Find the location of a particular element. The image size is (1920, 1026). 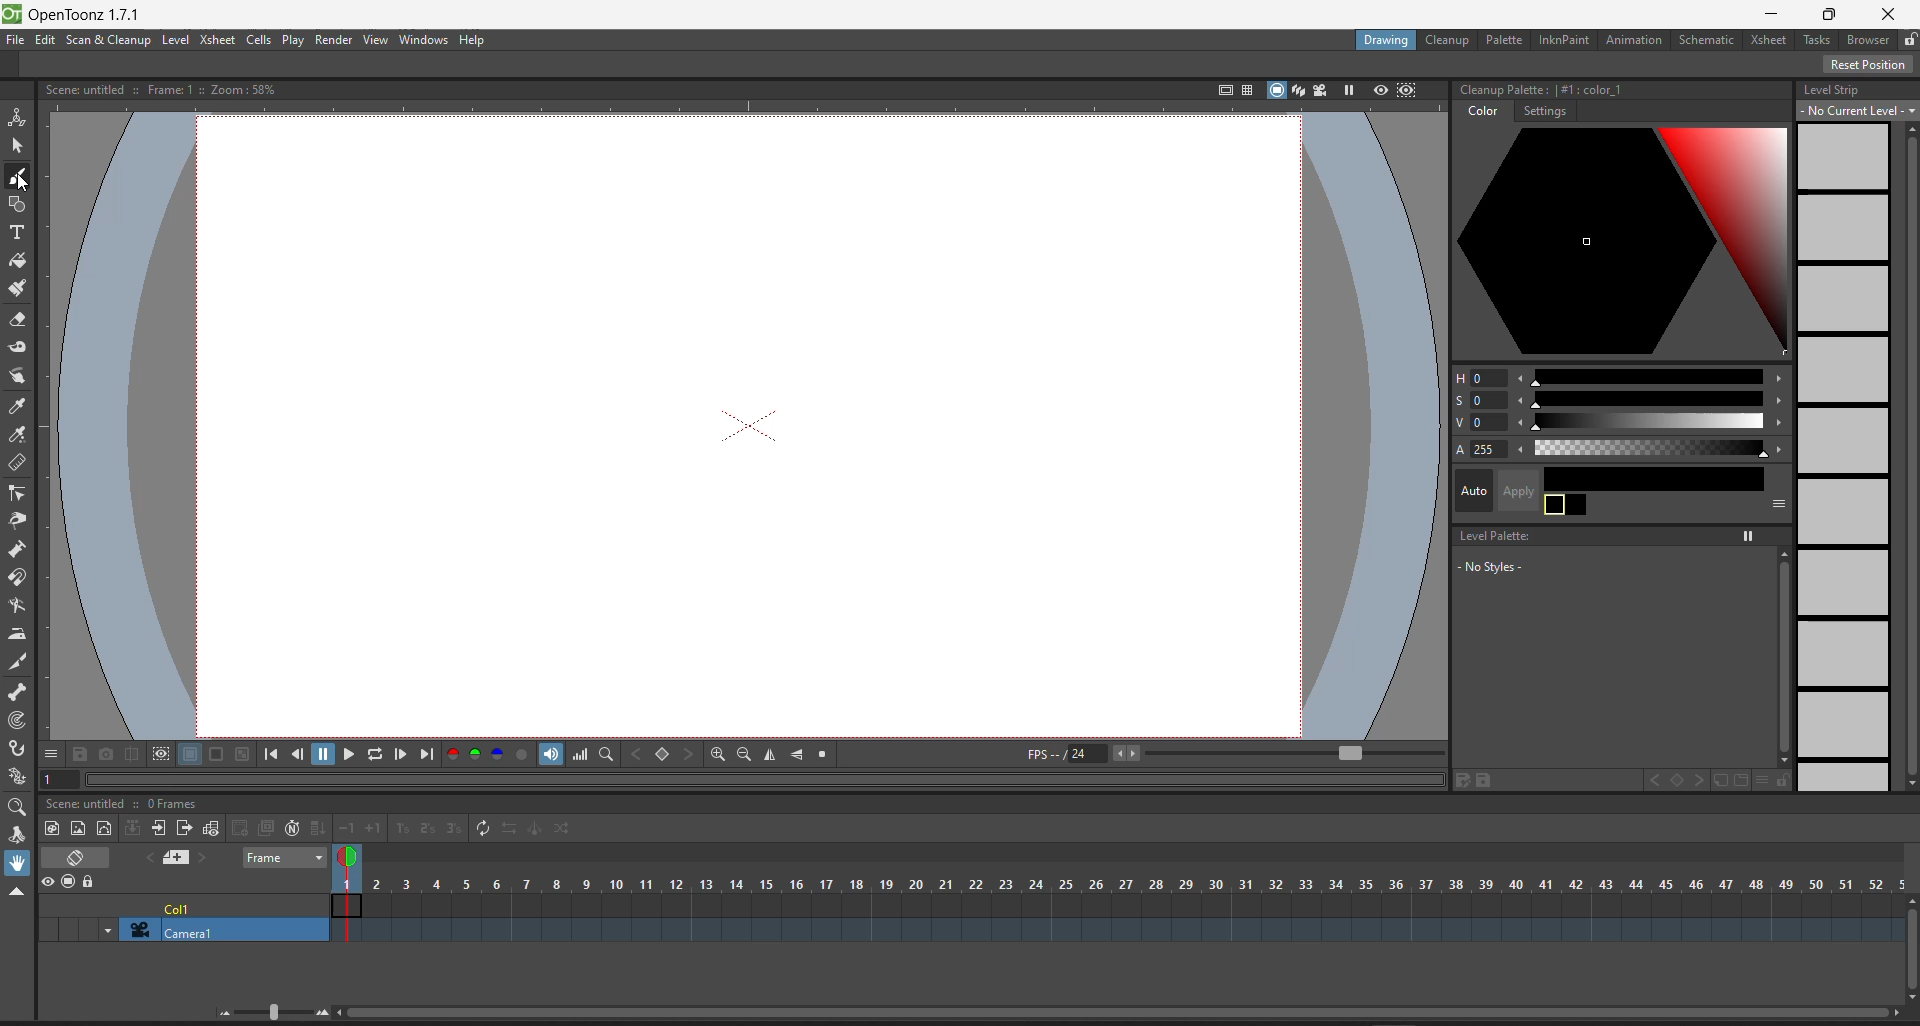

new raster level is located at coordinates (79, 827).